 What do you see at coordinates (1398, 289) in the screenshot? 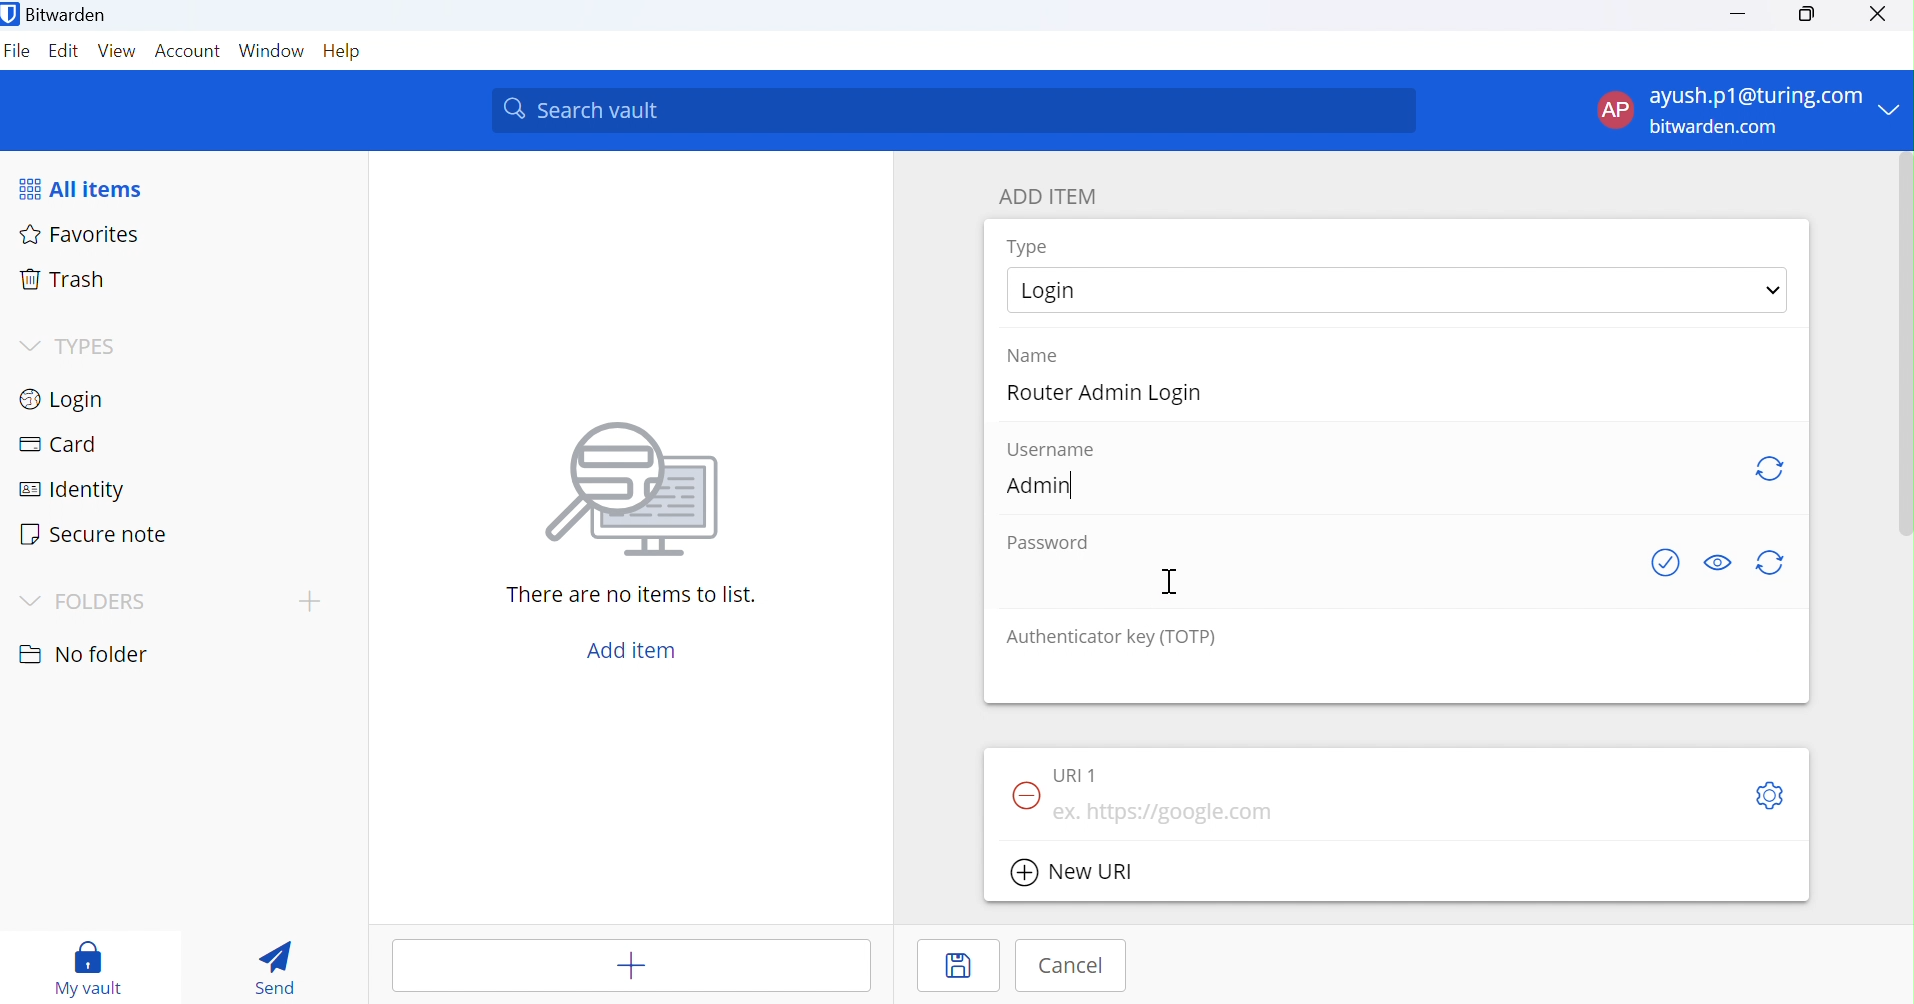
I see `select Login type` at bounding box center [1398, 289].